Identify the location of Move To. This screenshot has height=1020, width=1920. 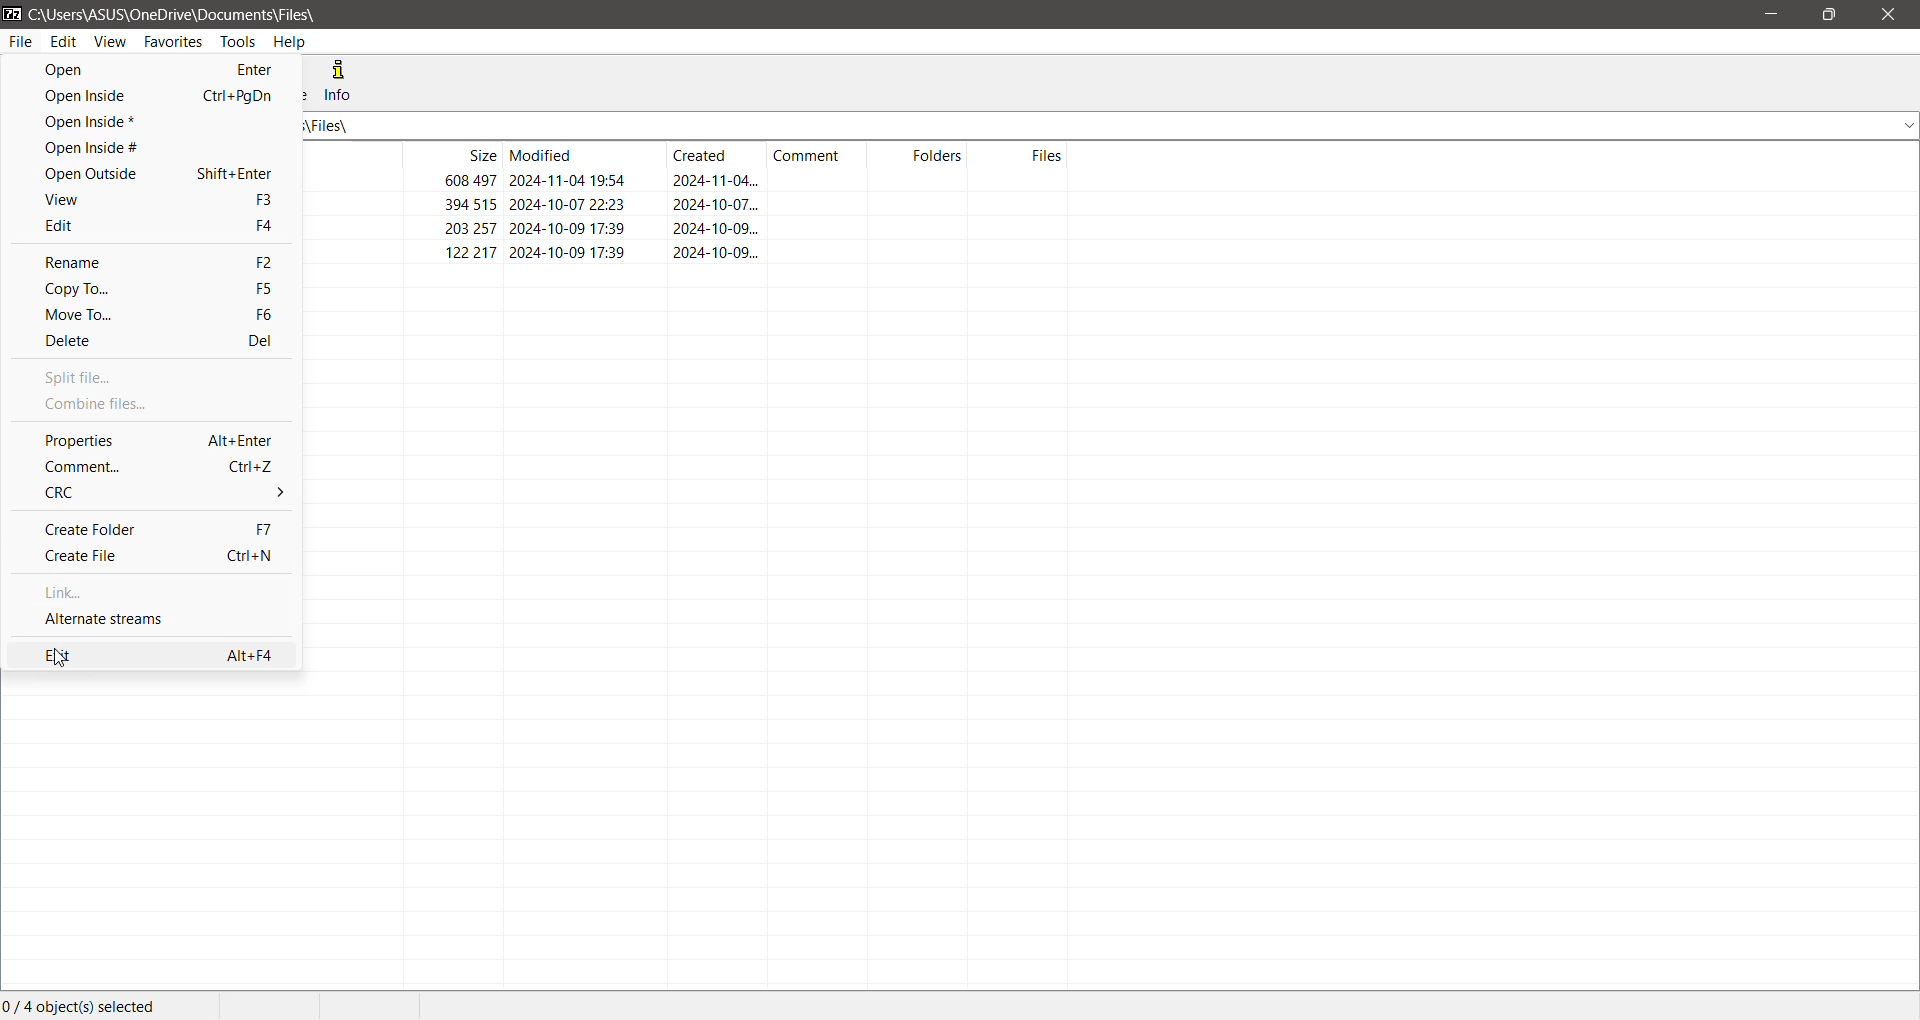
(159, 315).